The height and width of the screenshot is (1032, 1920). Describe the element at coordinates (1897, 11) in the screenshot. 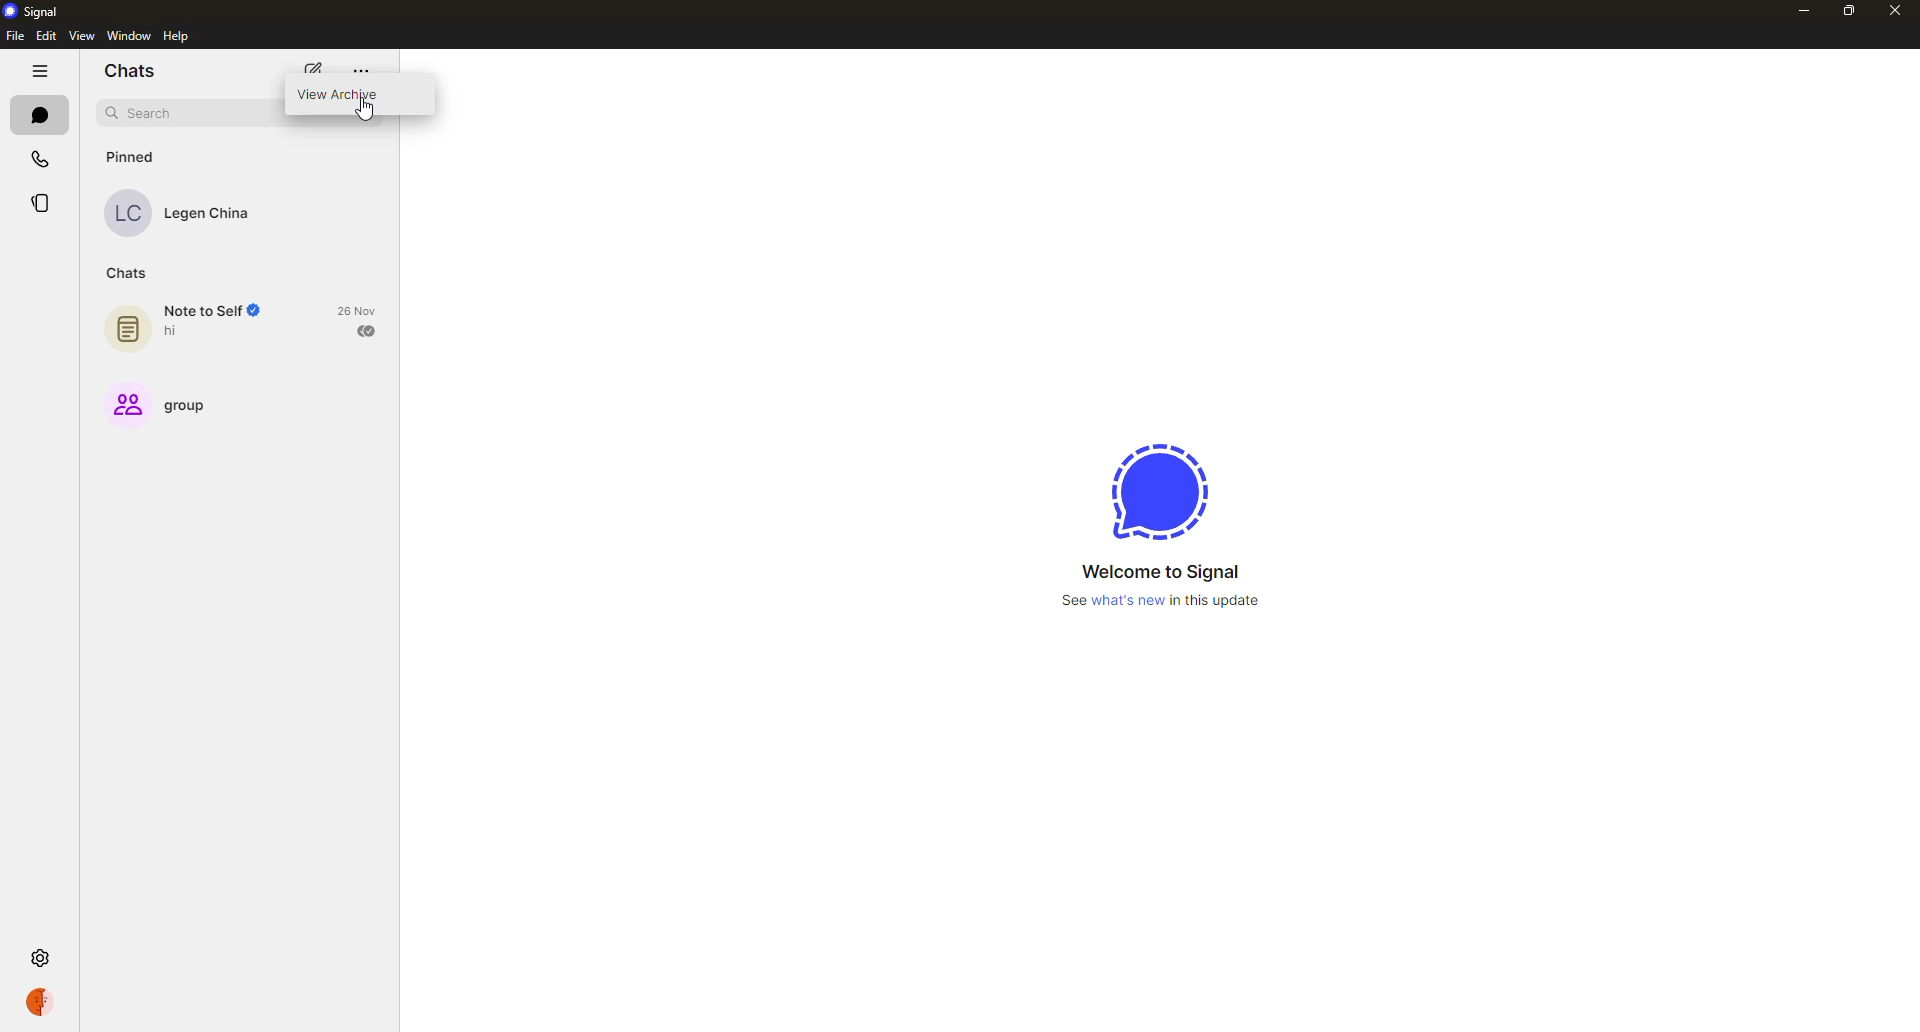

I see `close` at that location.